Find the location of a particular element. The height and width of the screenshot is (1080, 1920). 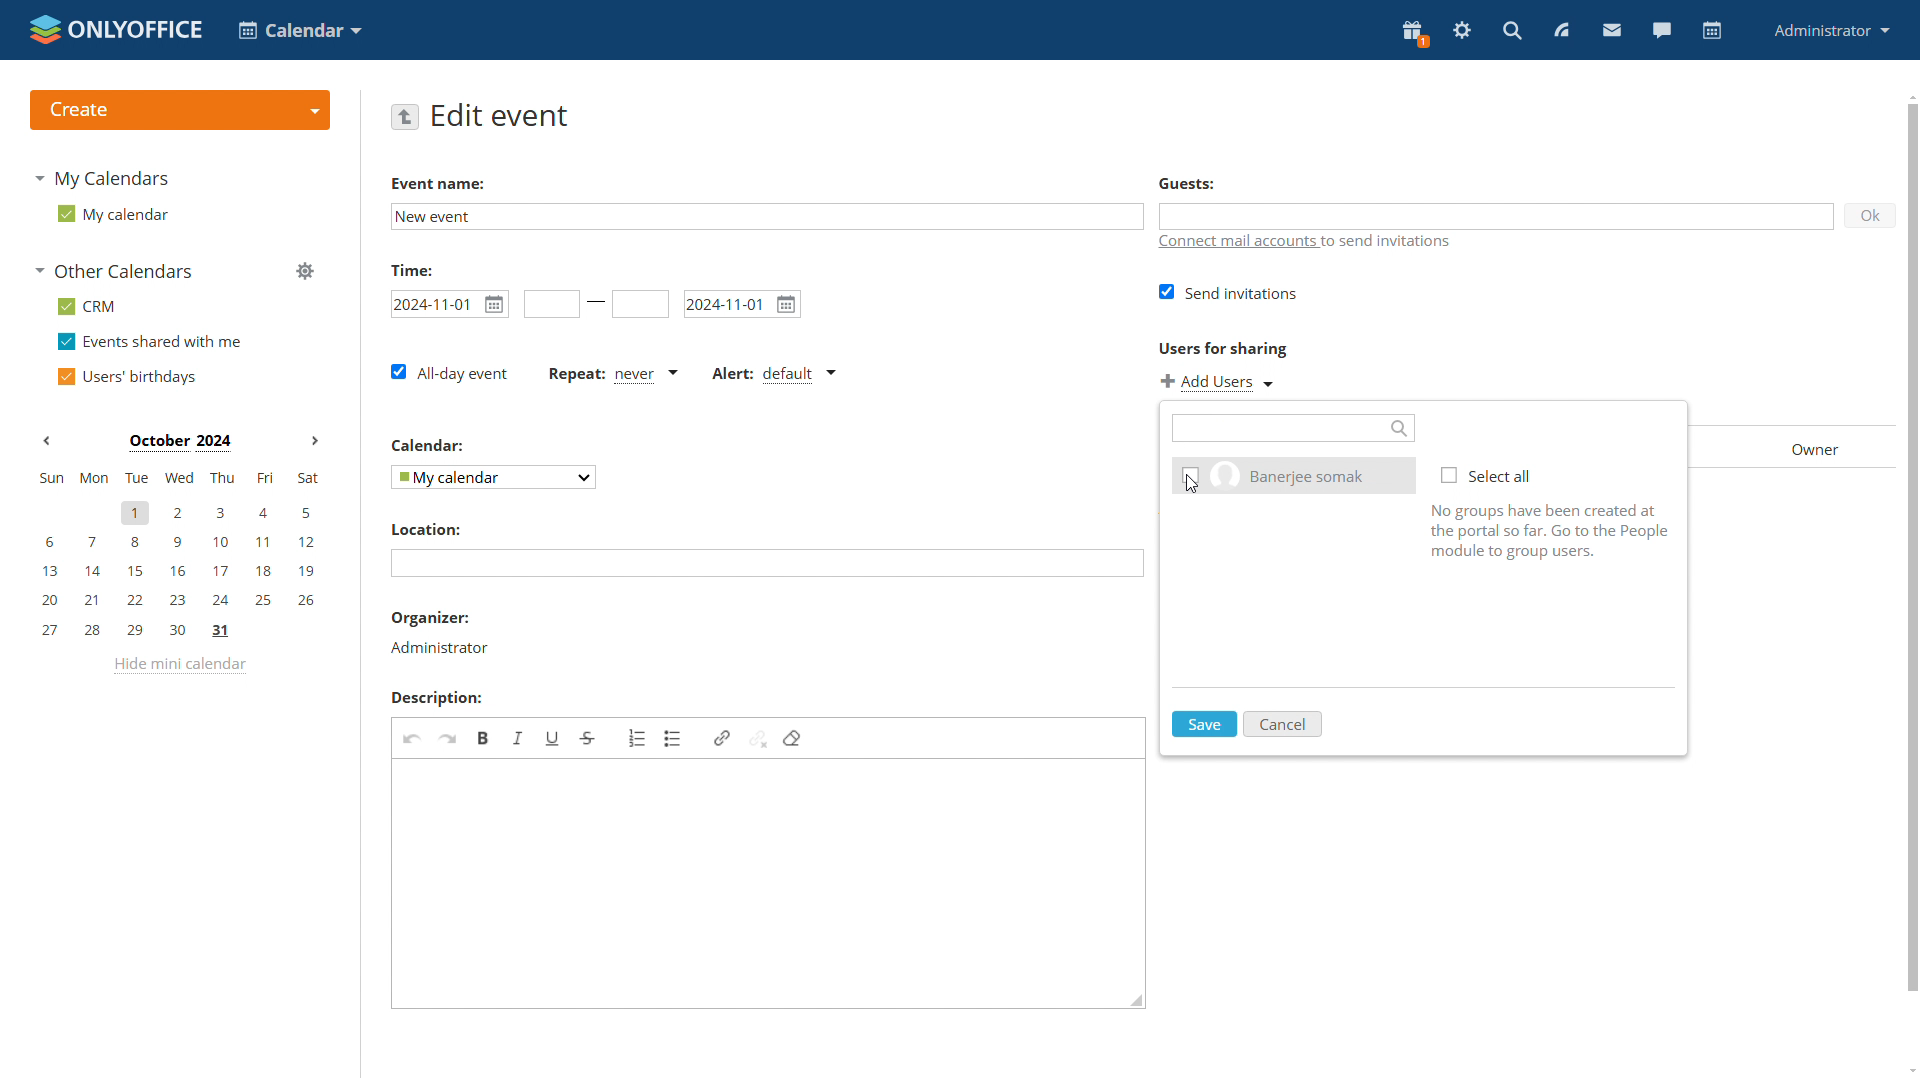

select application is located at coordinates (303, 32).